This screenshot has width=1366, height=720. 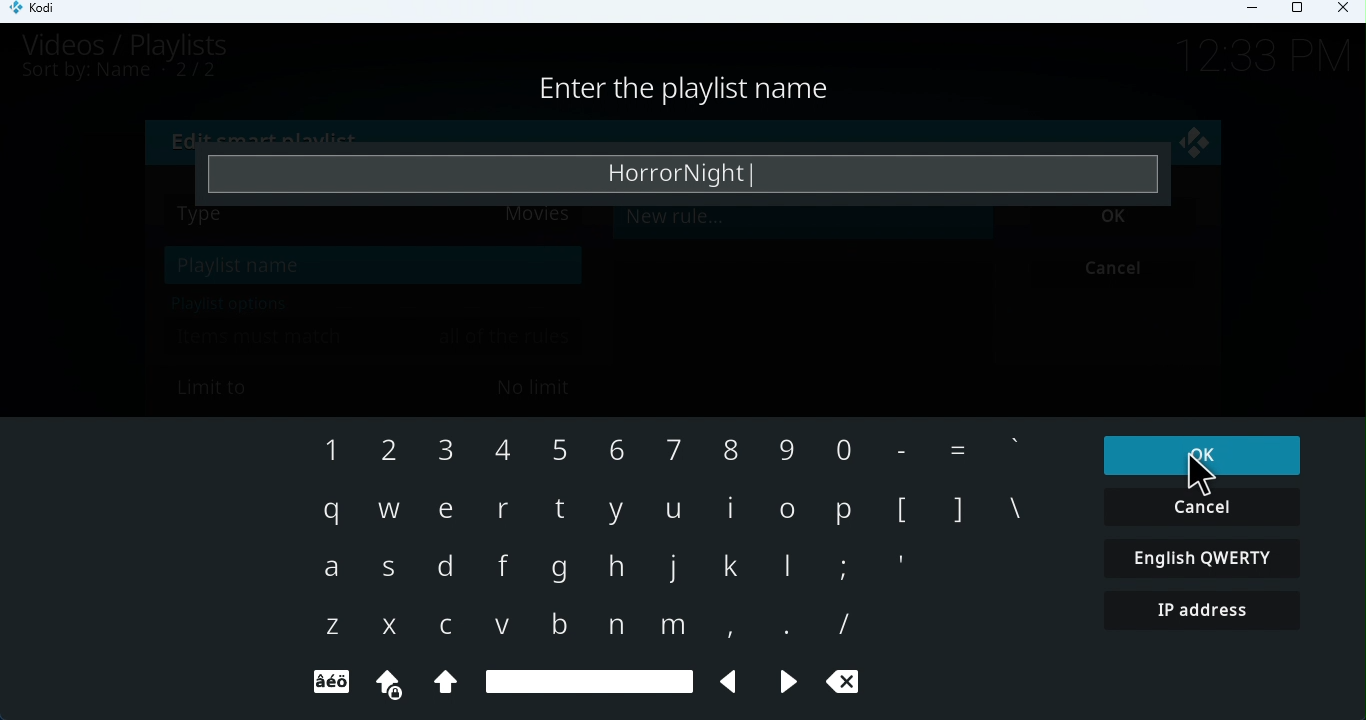 I want to click on Kodi icon, so click(x=40, y=12).